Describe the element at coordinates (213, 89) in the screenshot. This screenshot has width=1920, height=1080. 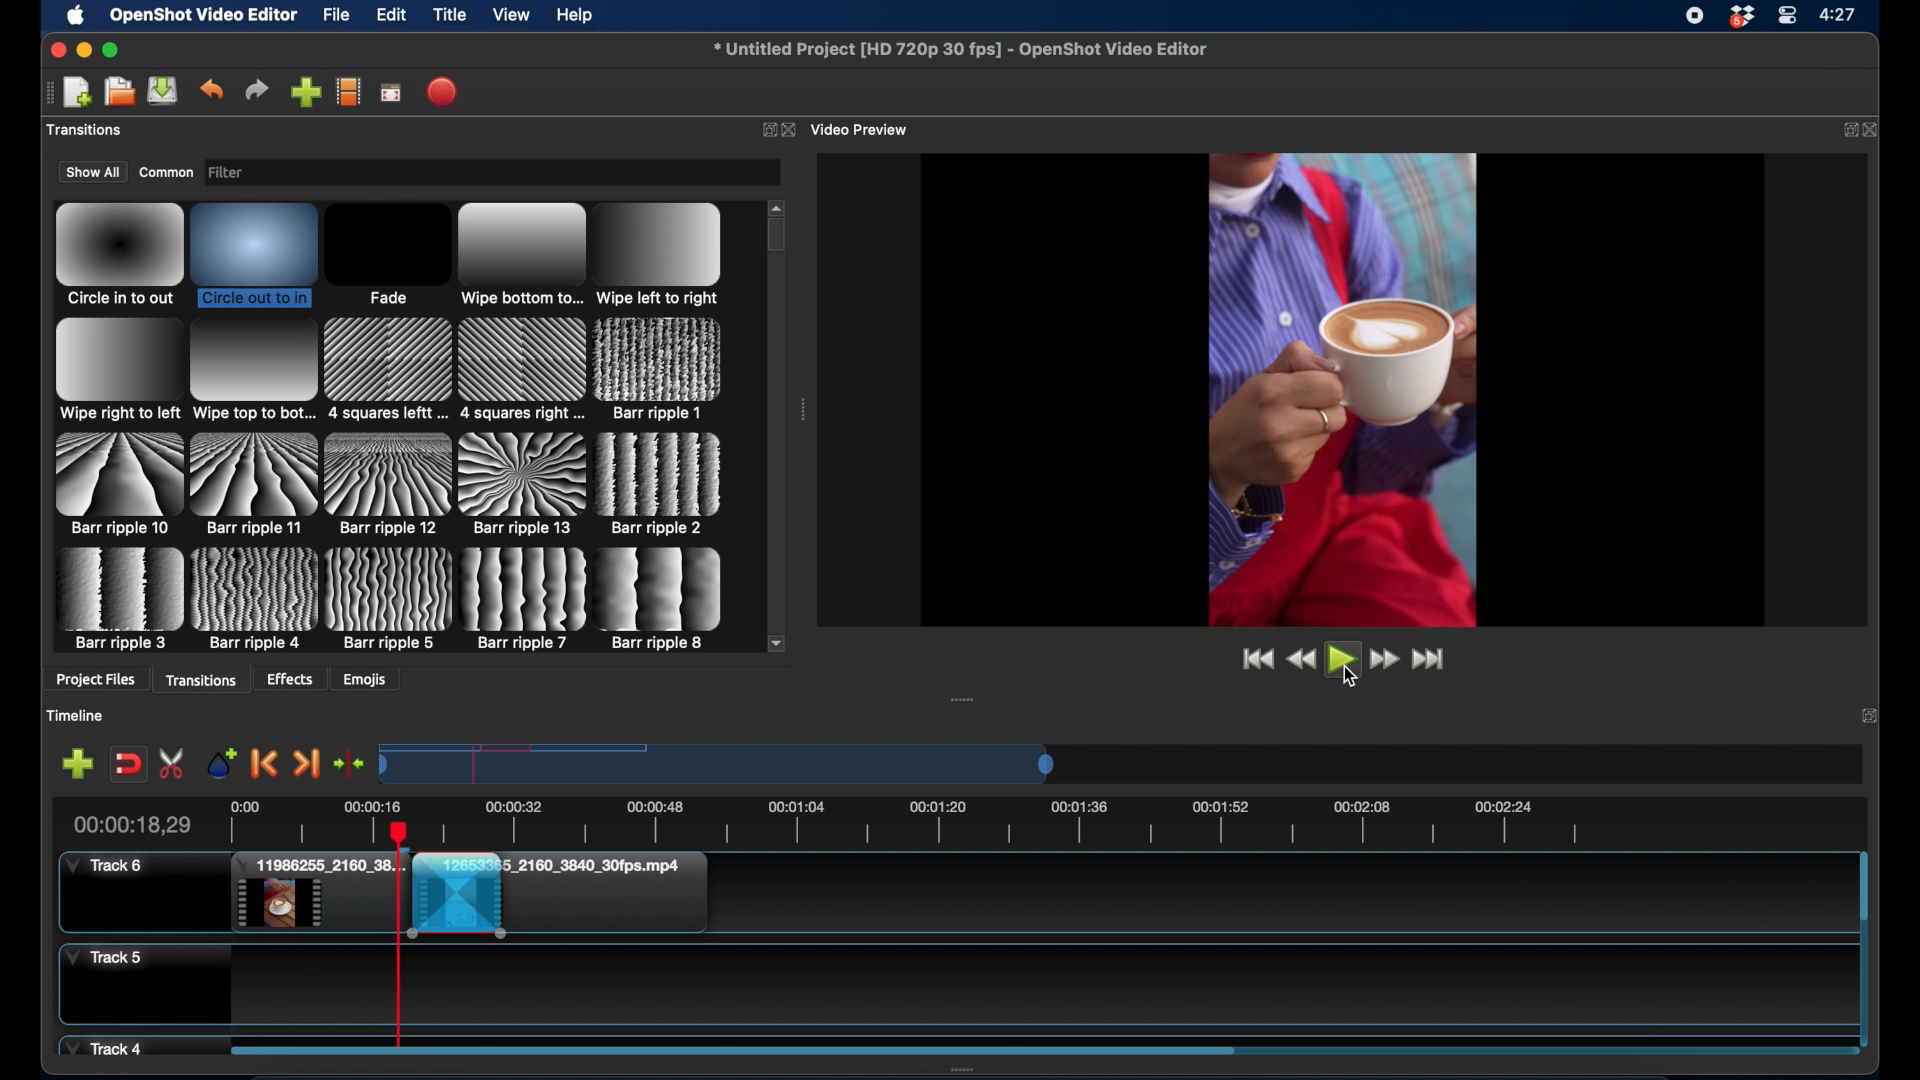
I see `undo` at that location.